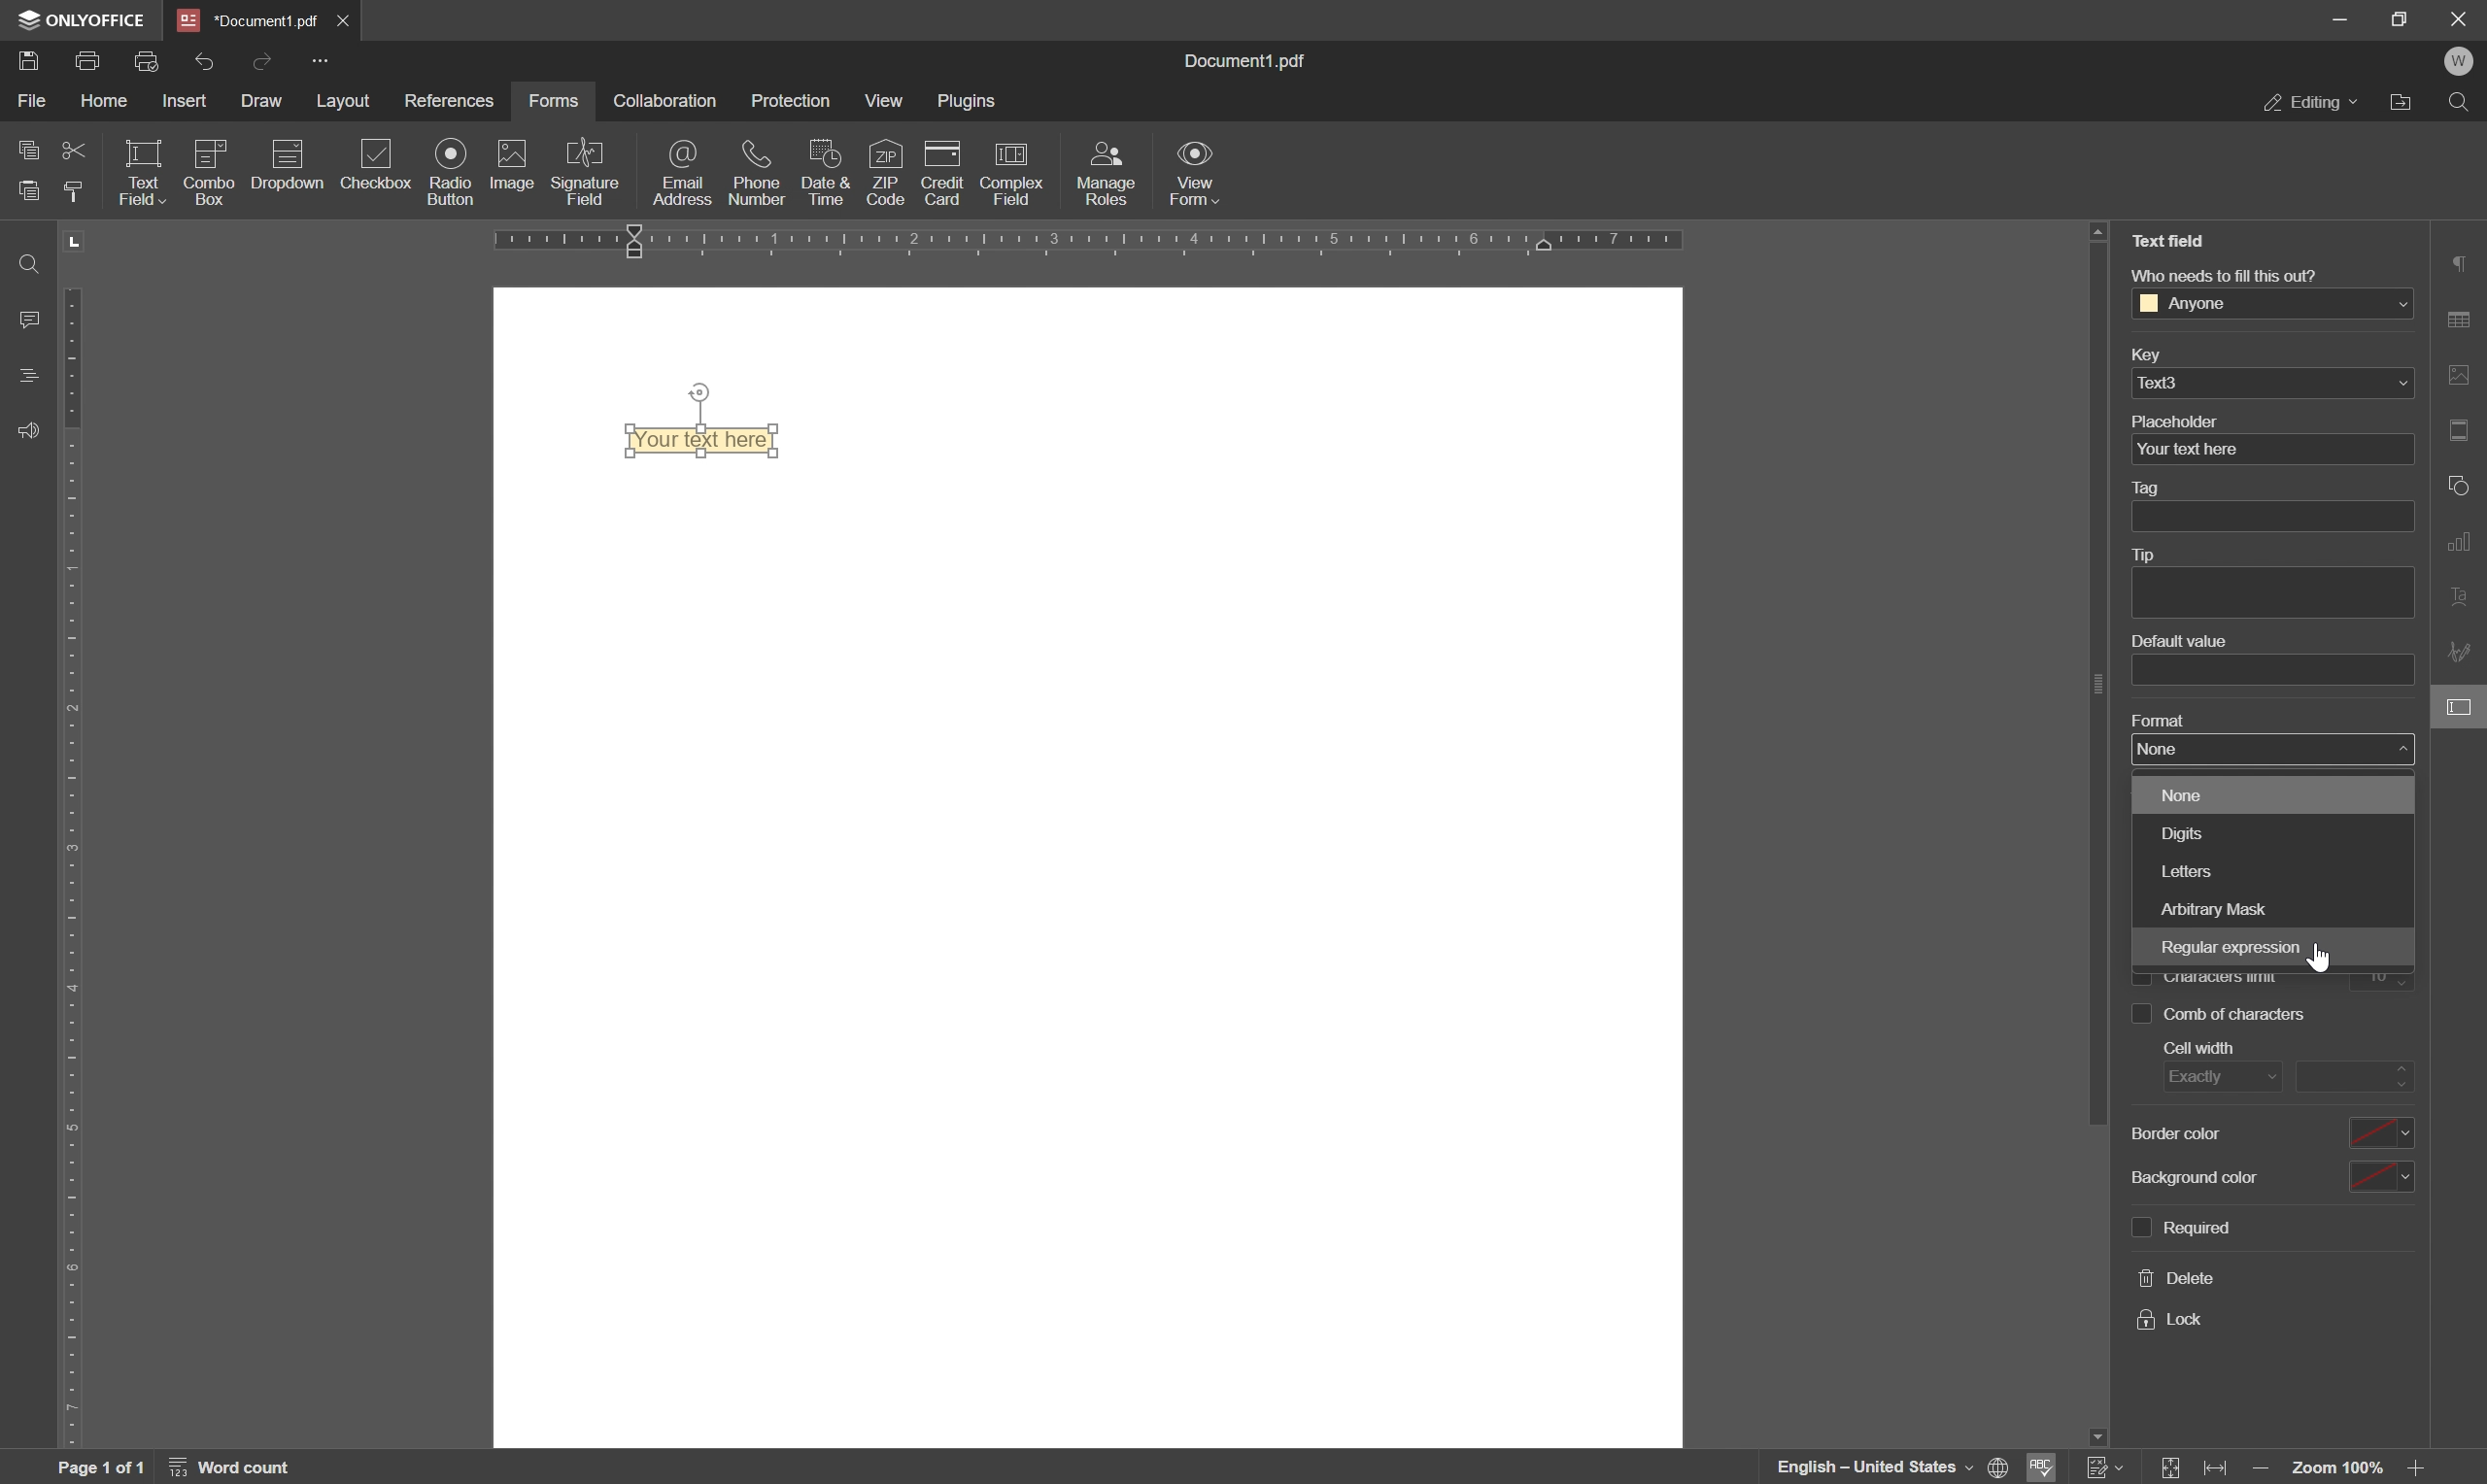  What do you see at coordinates (2281, 516) in the screenshot?
I see `tag textbox` at bounding box center [2281, 516].